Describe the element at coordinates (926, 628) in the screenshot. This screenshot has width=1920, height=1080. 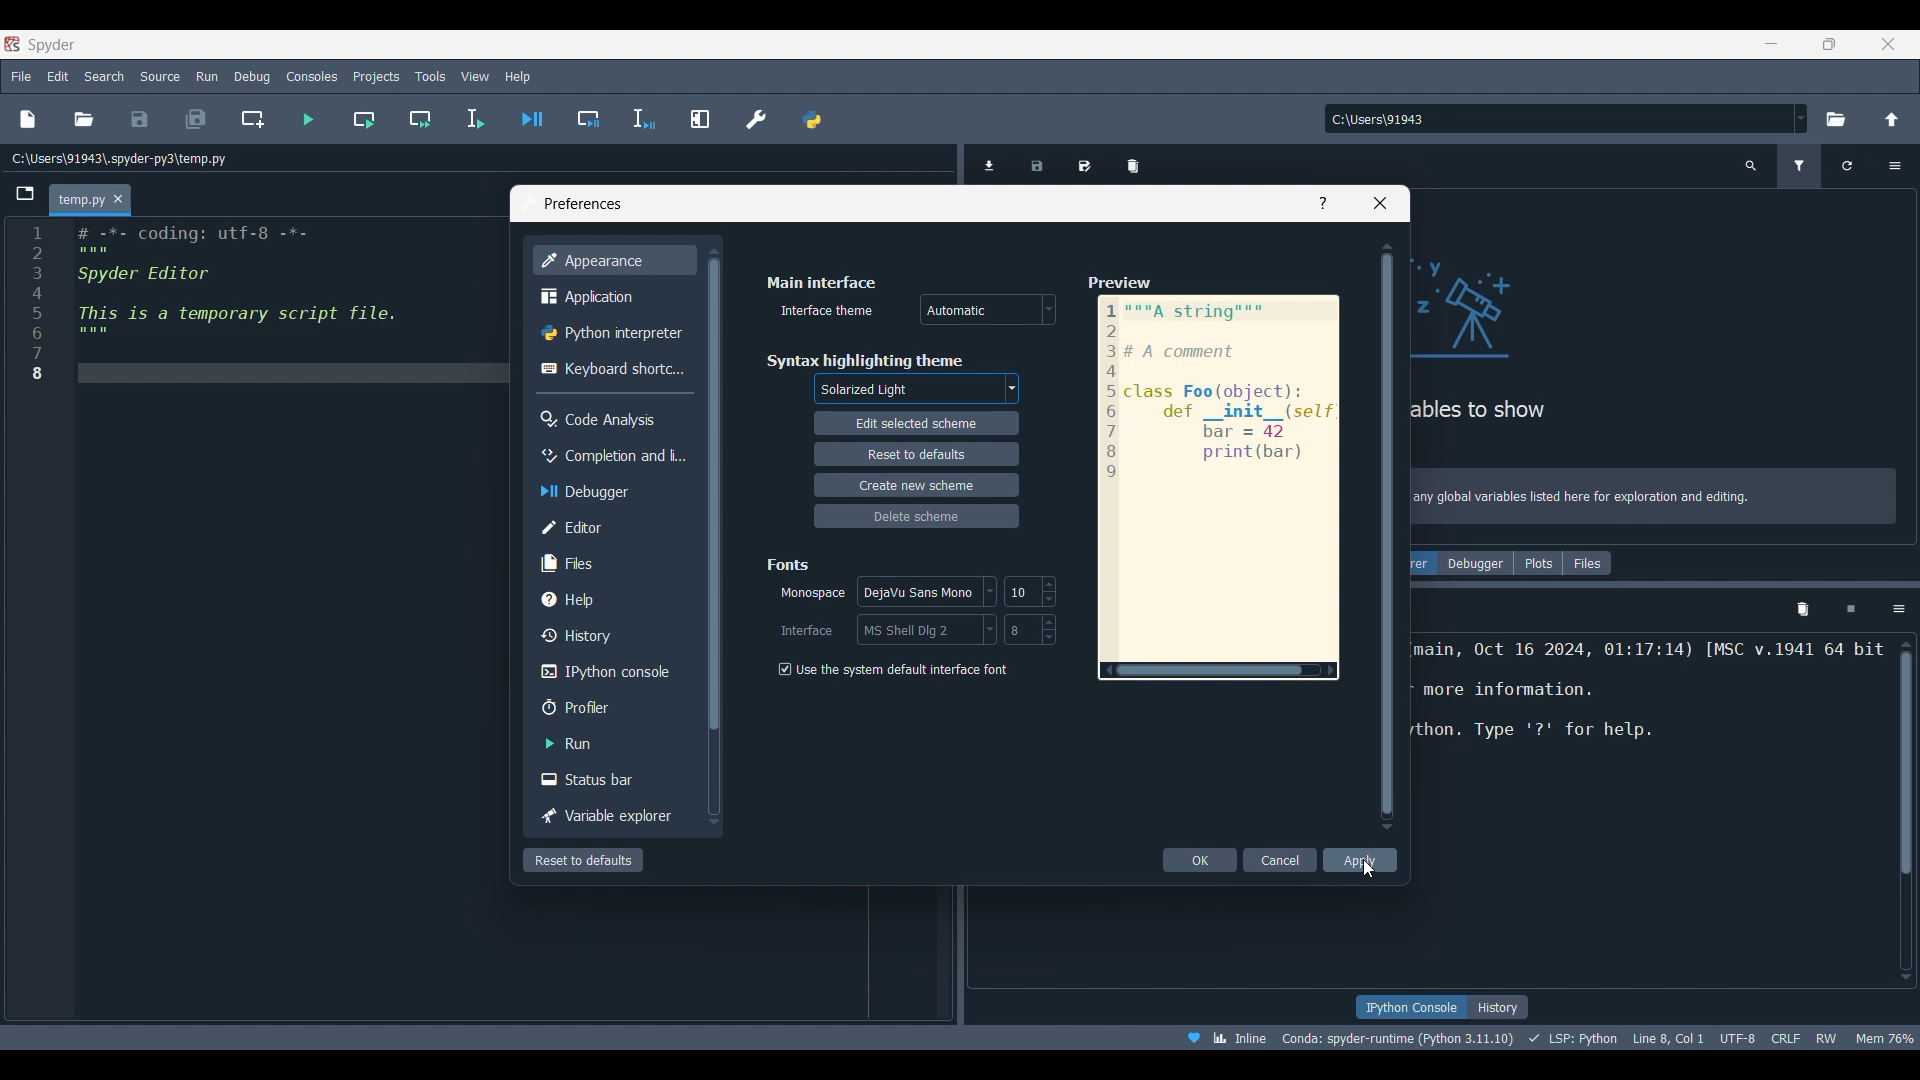
I see `interface font options` at that location.